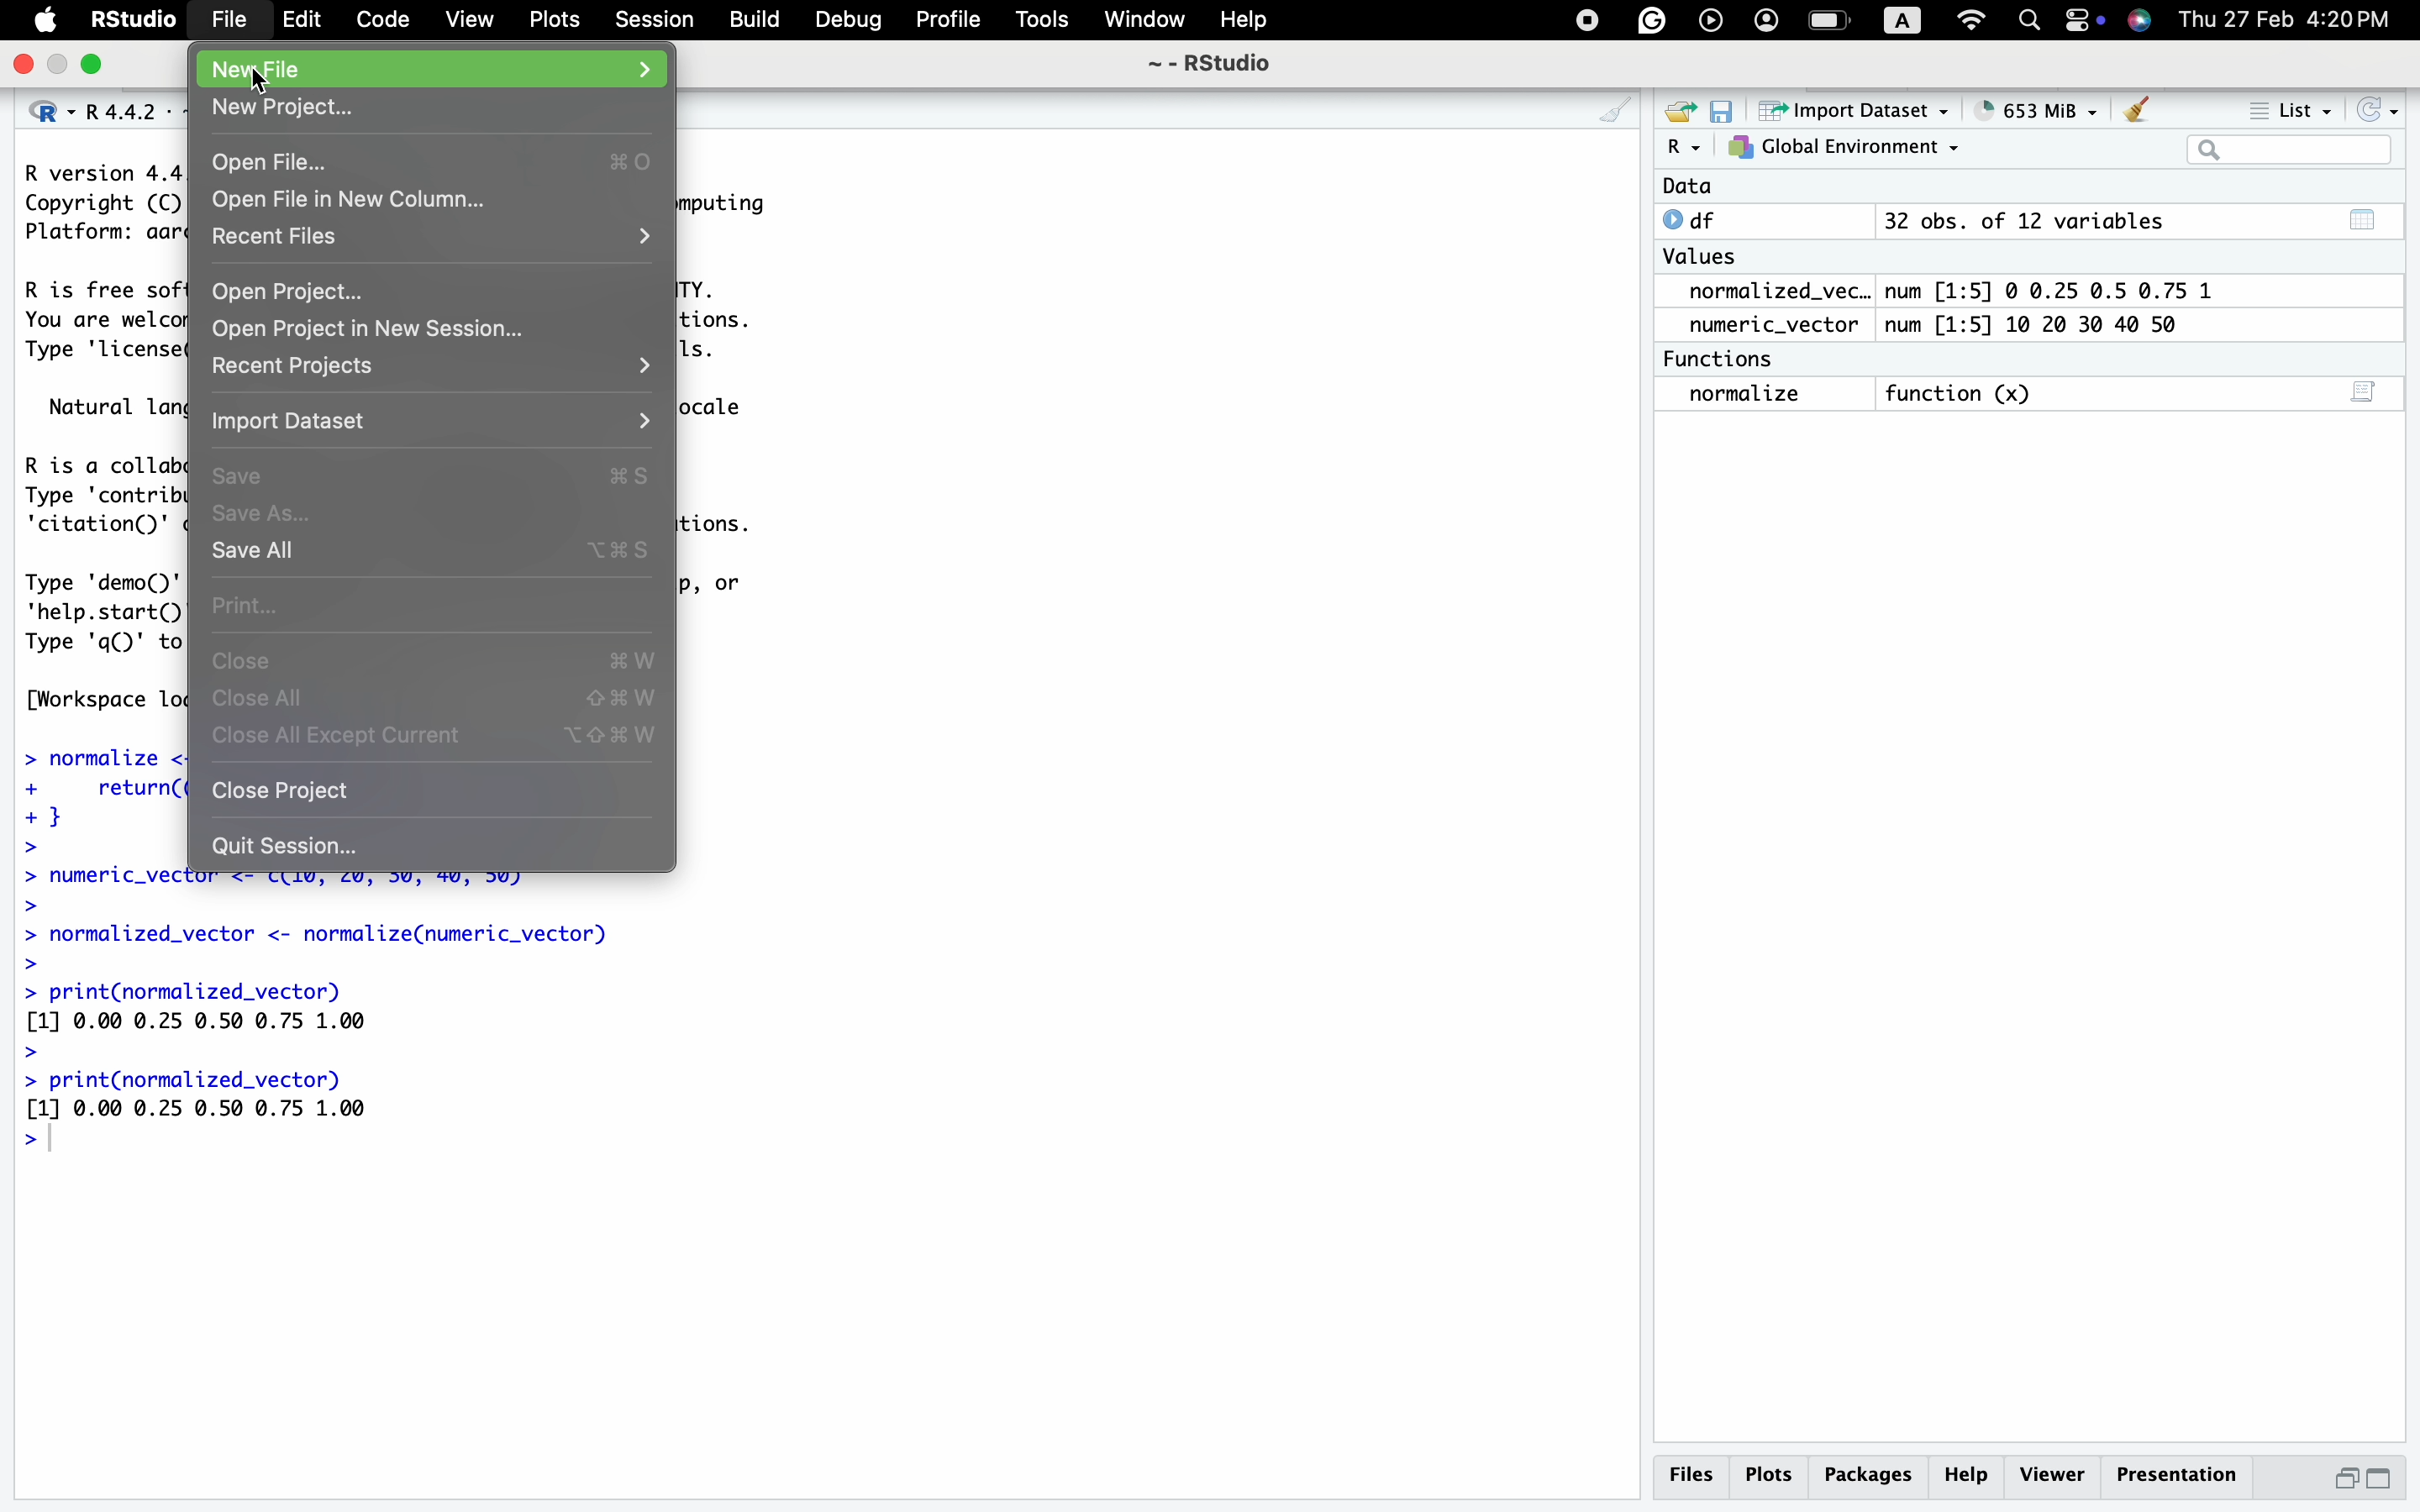 The height and width of the screenshot is (1512, 2420). What do you see at coordinates (1724, 359) in the screenshot?
I see `Functions` at bounding box center [1724, 359].